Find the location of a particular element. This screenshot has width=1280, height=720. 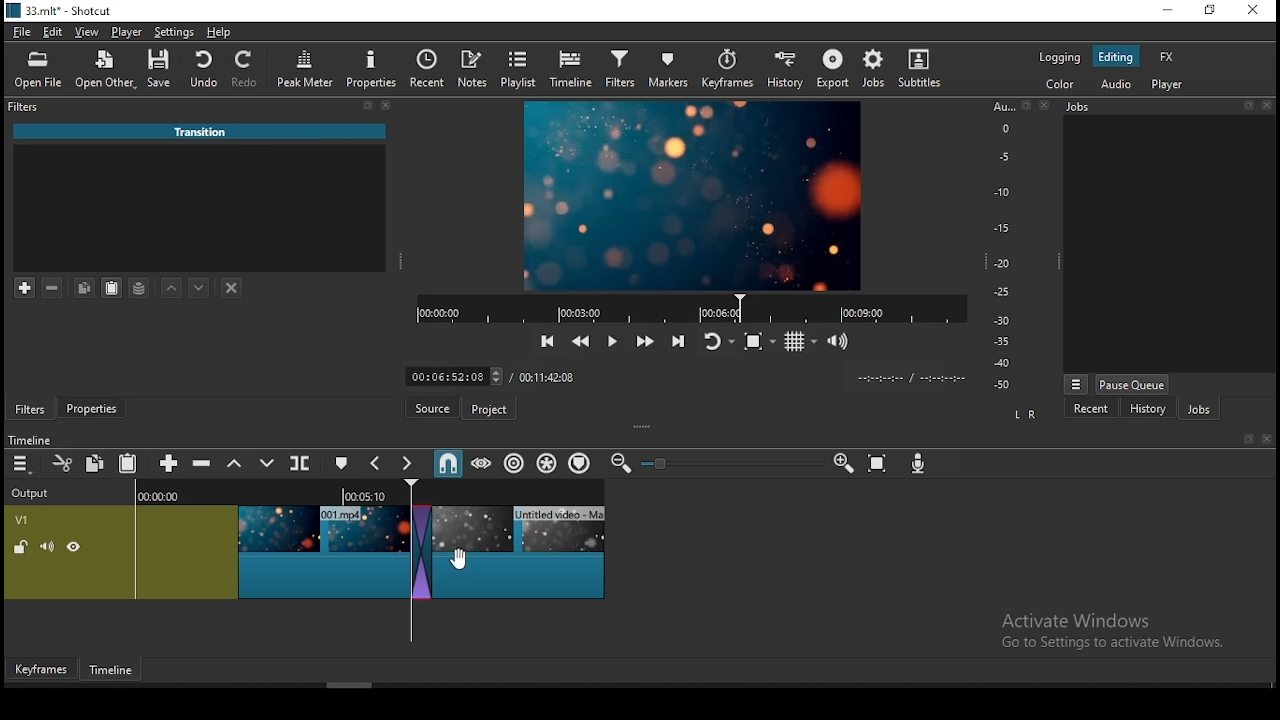

playlist is located at coordinates (520, 71).